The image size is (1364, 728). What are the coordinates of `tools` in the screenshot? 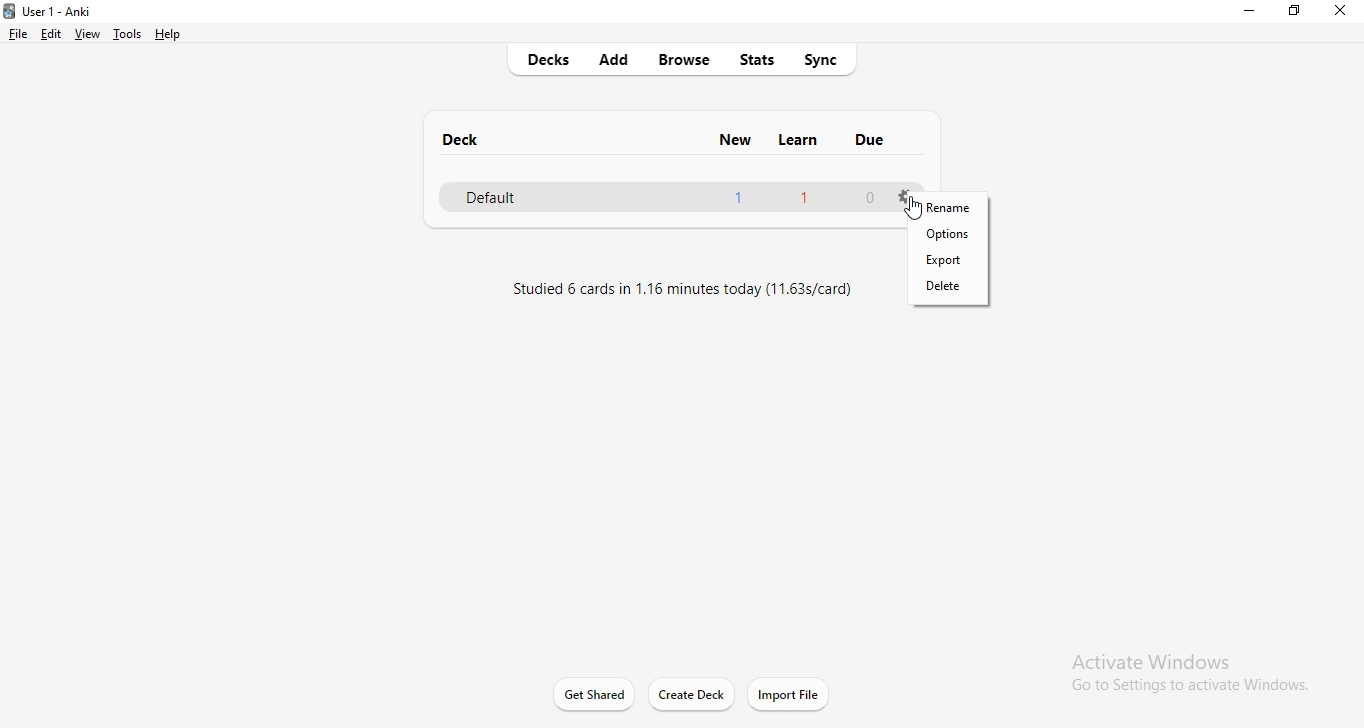 It's located at (125, 33).